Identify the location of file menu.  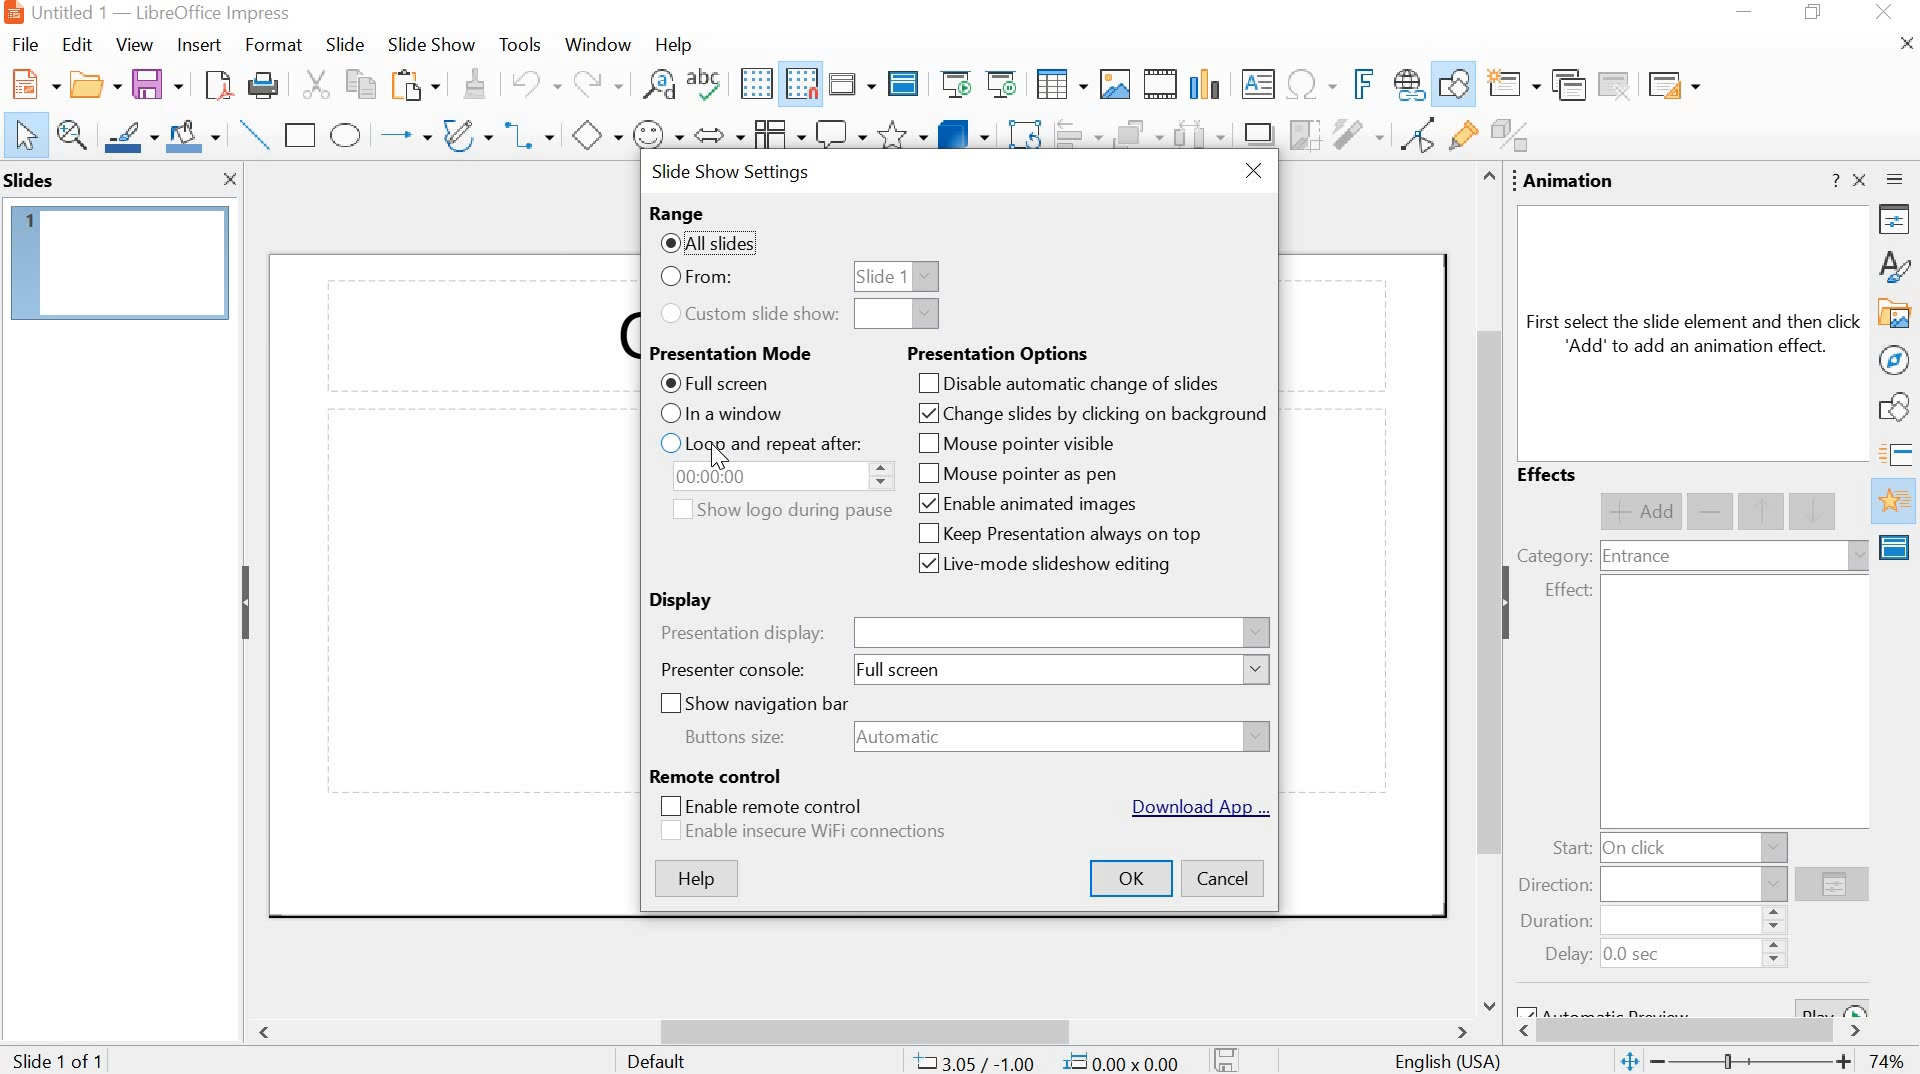
(31, 44).